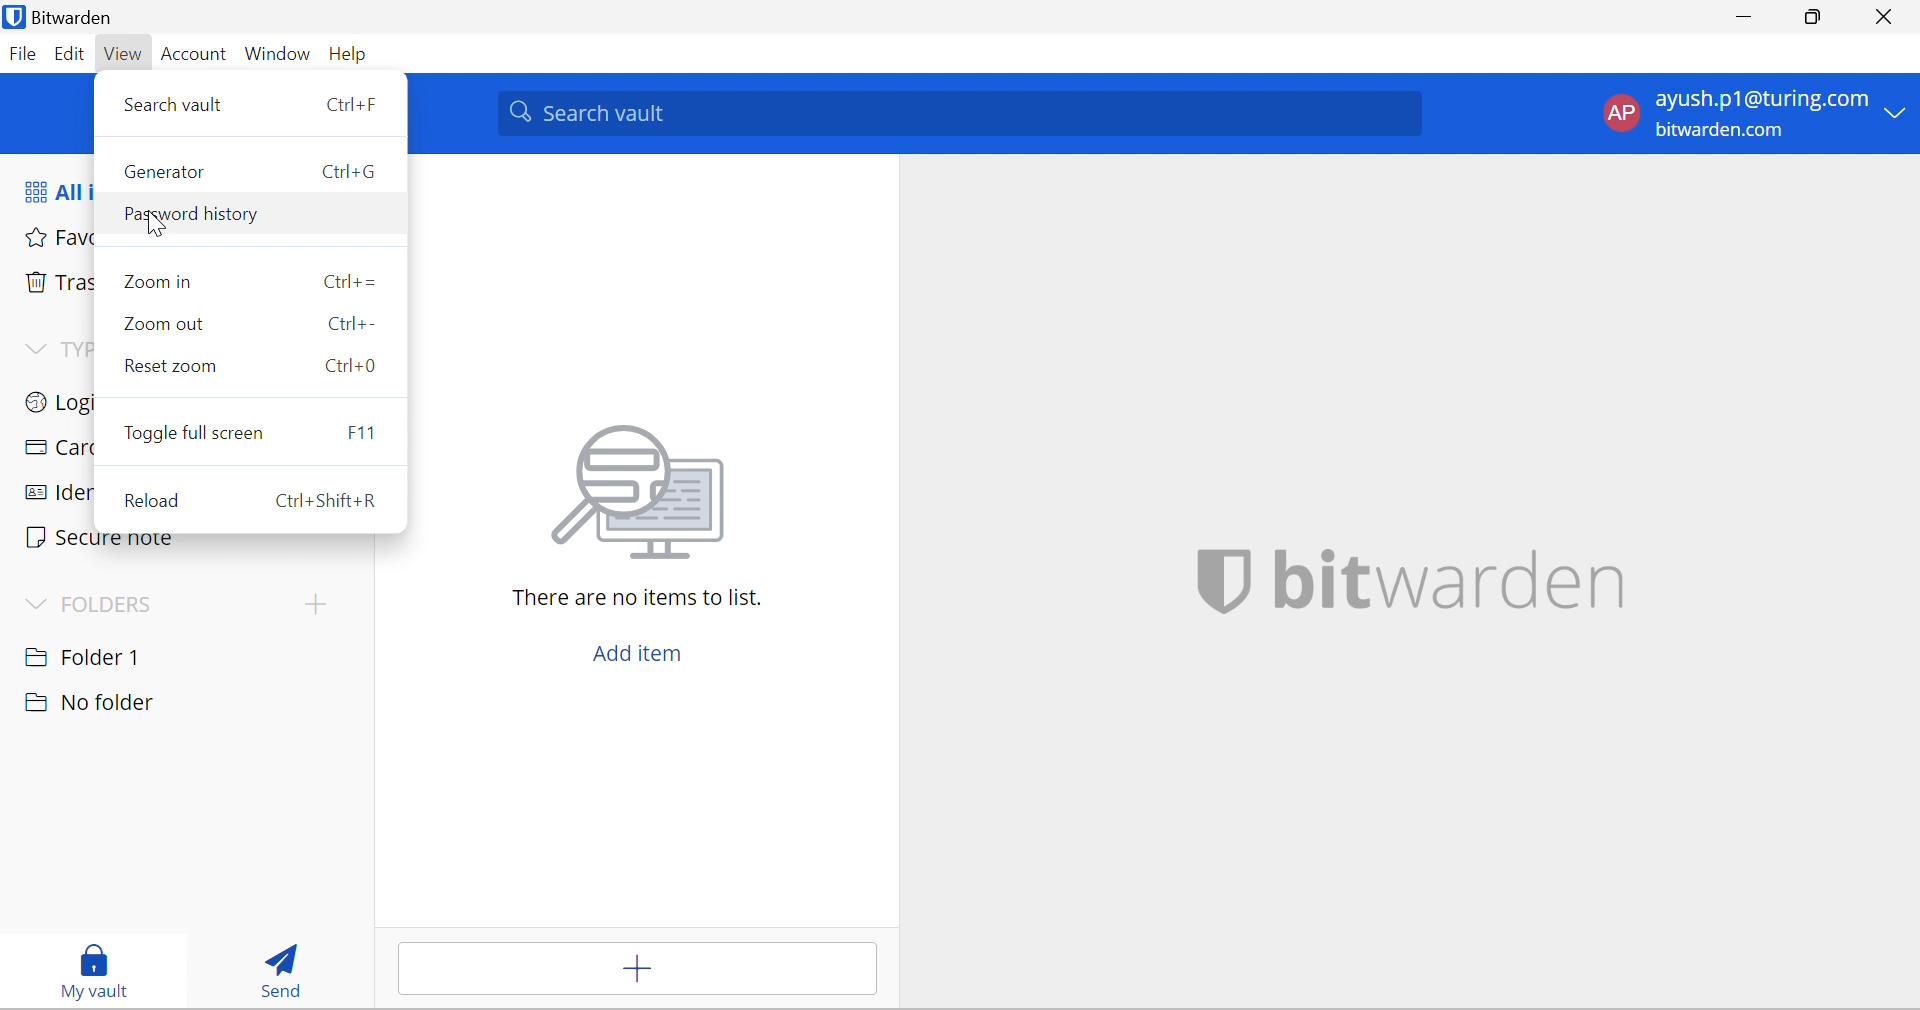  Describe the element at coordinates (99, 602) in the screenshot. I see `folders` at that location.